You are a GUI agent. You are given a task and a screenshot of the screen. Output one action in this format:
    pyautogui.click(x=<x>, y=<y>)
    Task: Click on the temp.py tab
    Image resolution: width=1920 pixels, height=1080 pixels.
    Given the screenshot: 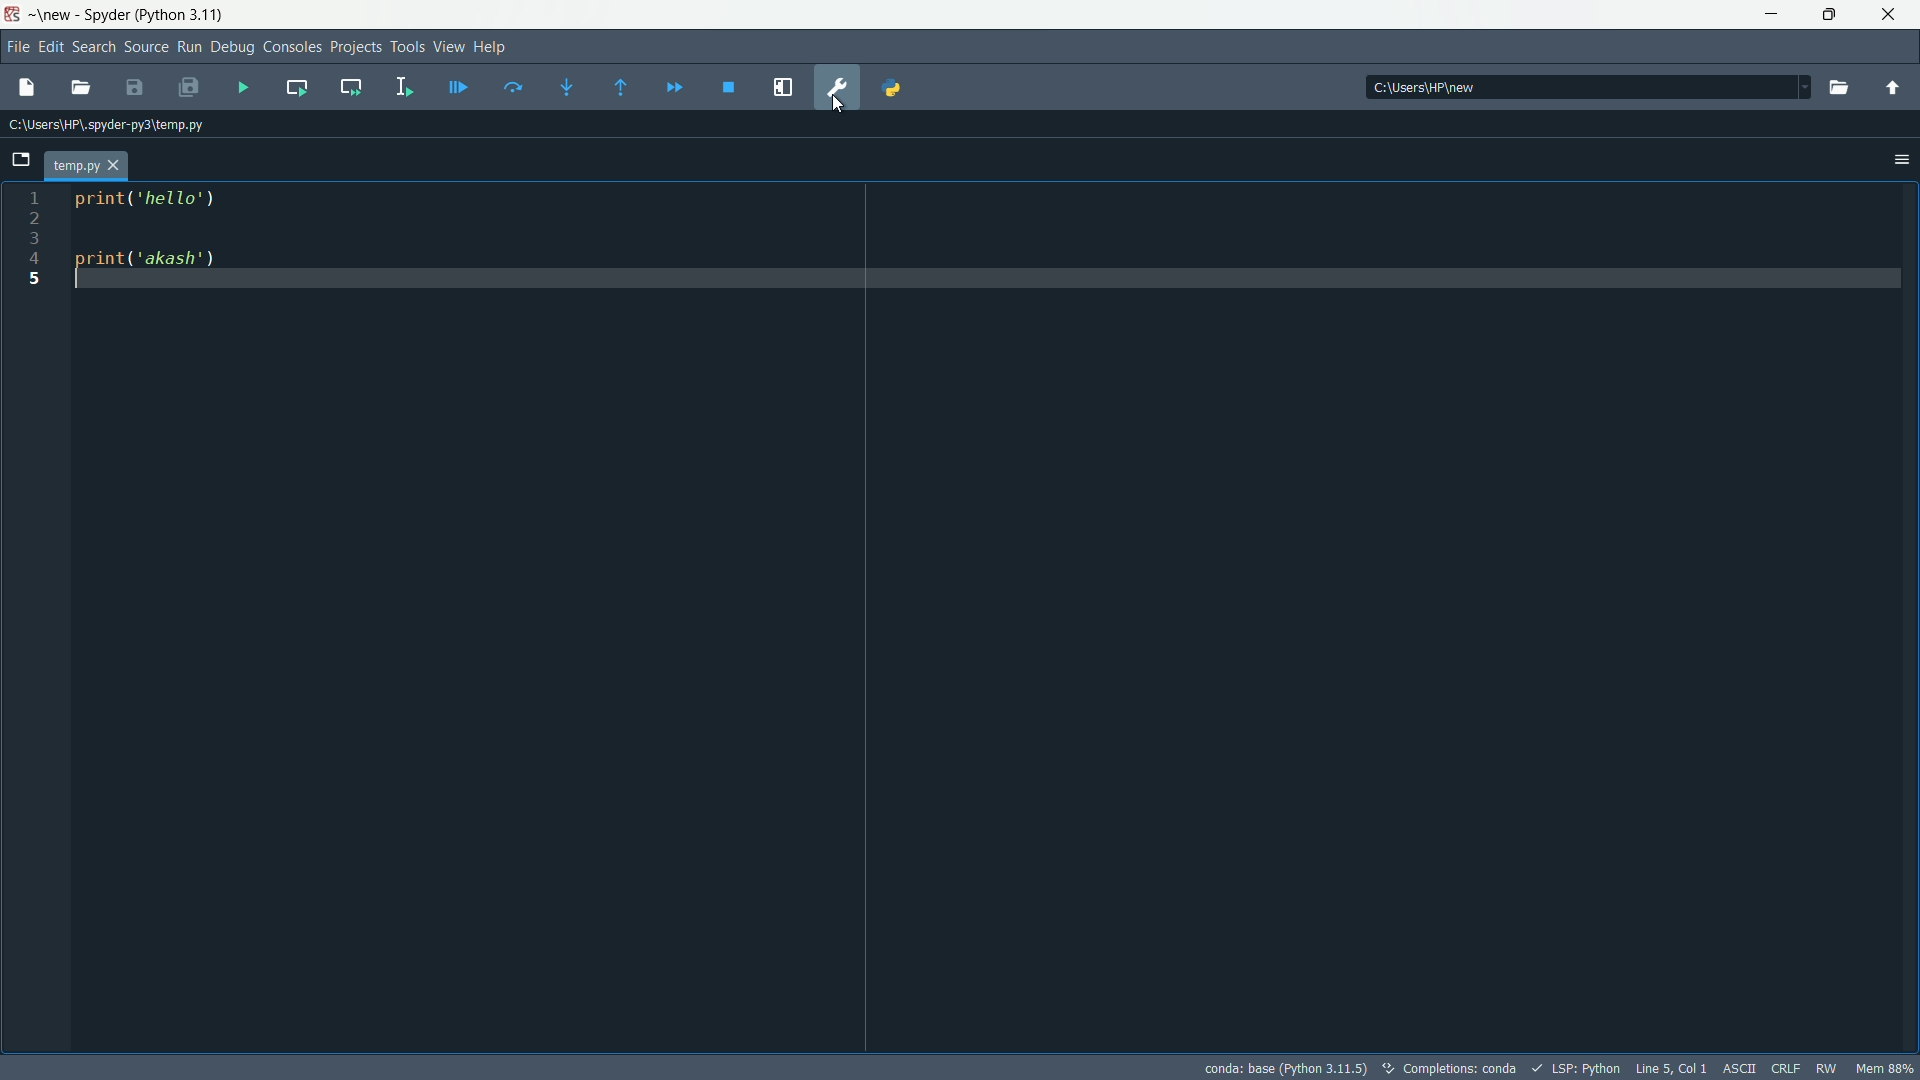 What is the action you would take?
    pyautogui.click(x=83, y=165)
    